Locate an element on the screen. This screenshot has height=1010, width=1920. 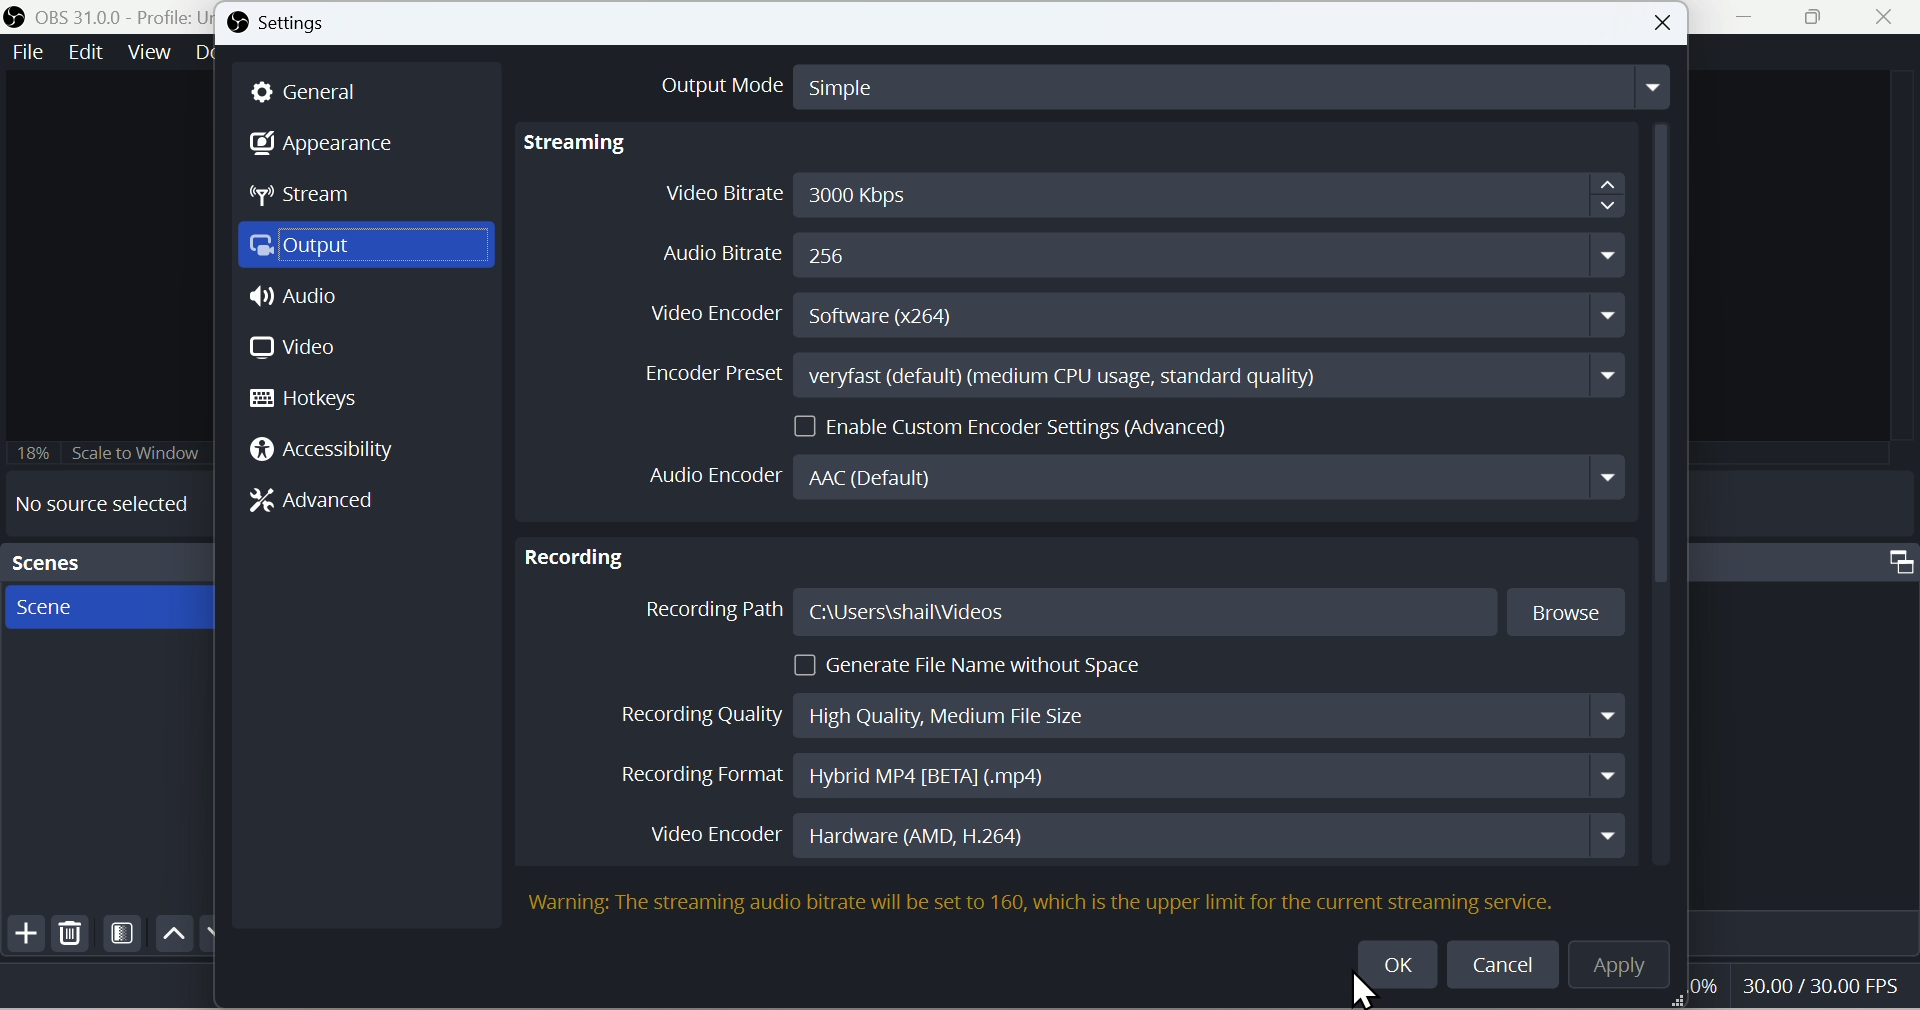
warning is located at coordinates (562, 904).